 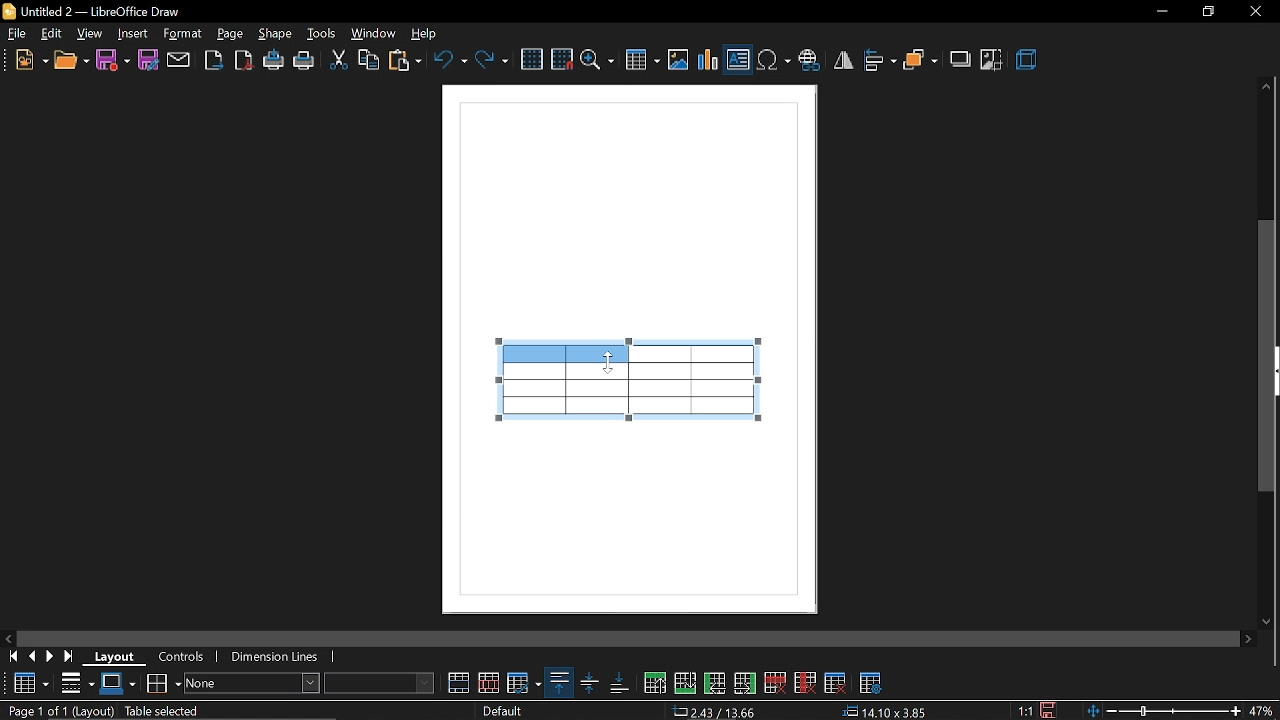 What do you see at coordinates (1254, 14) in the screenshot?
I see `close` at bounding box center [1254, 14].